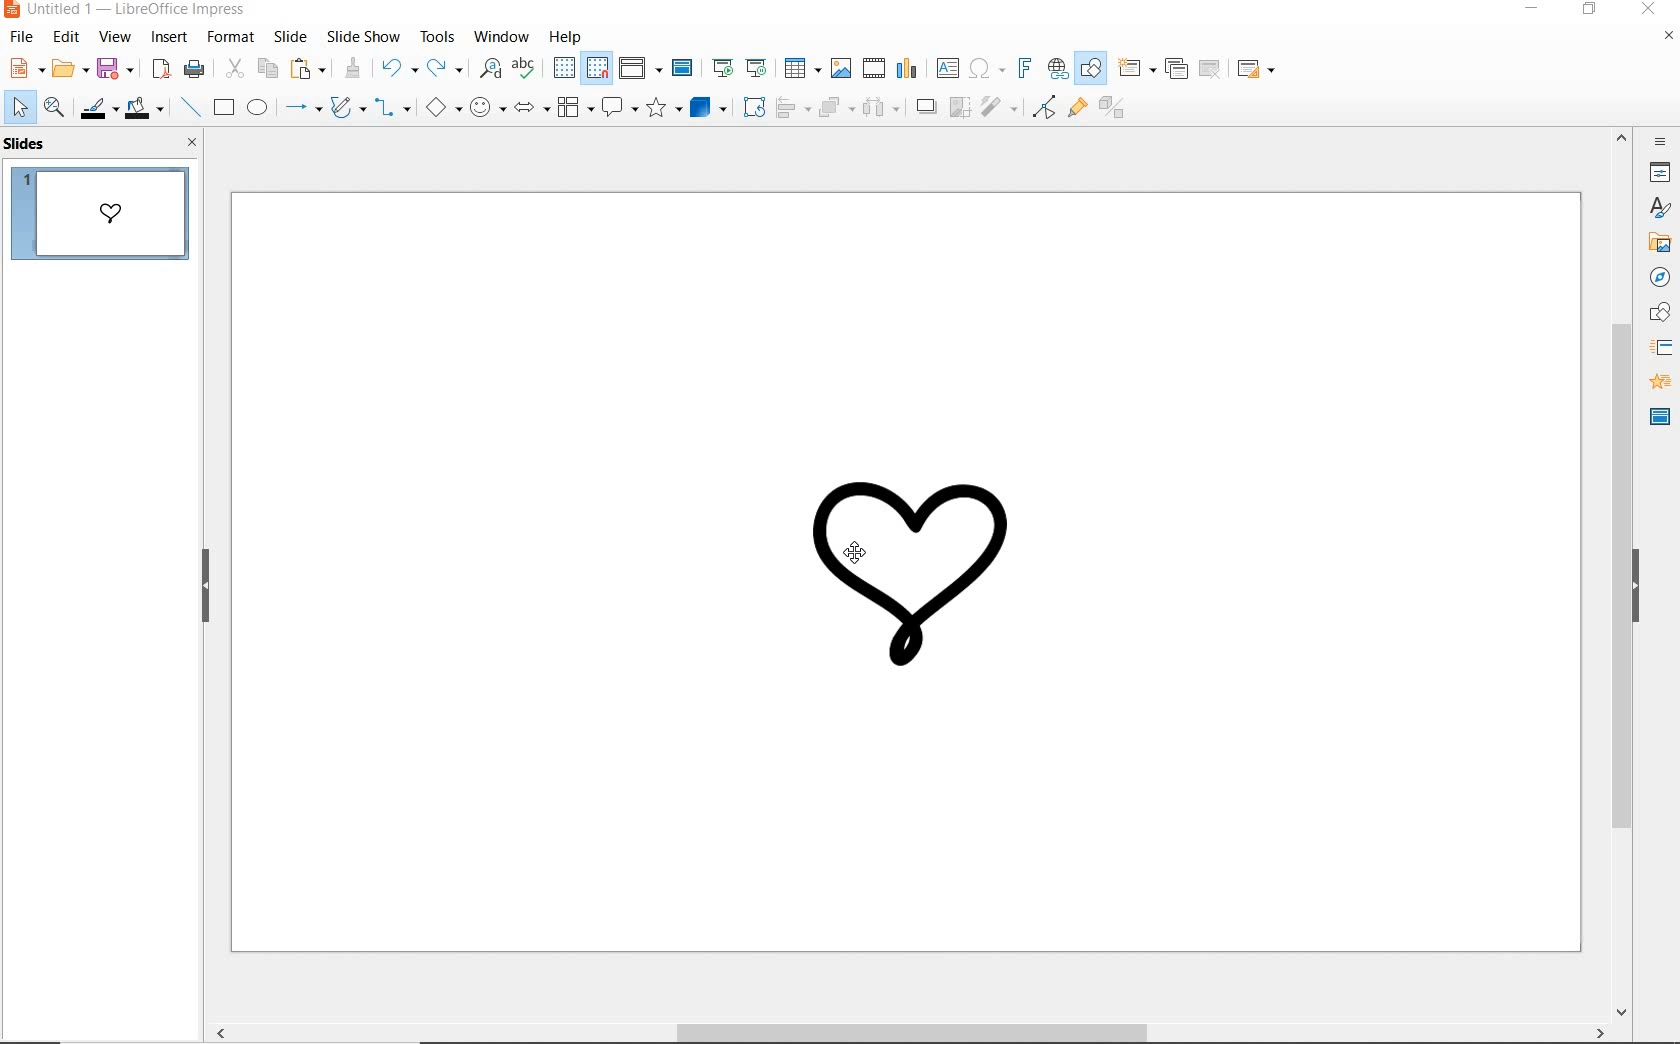 The height and width of the screenshot is (1044, 1680). Describe the element at coordinates (525, 68) in the screenshot. I see `spelling` at that location.